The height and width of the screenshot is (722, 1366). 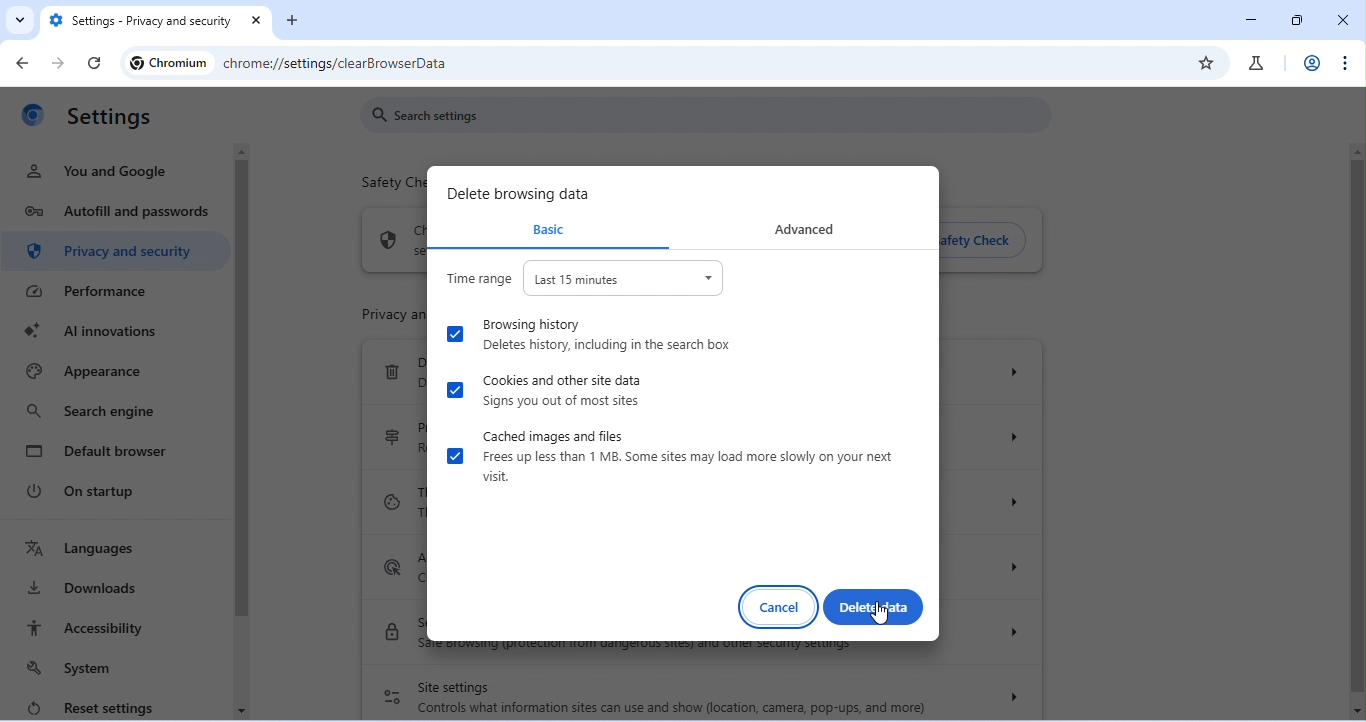 What do you see at coordinates (242, 396) in the screenshot?
I see `vertical scroll bar` at bounding box center [242, 396].